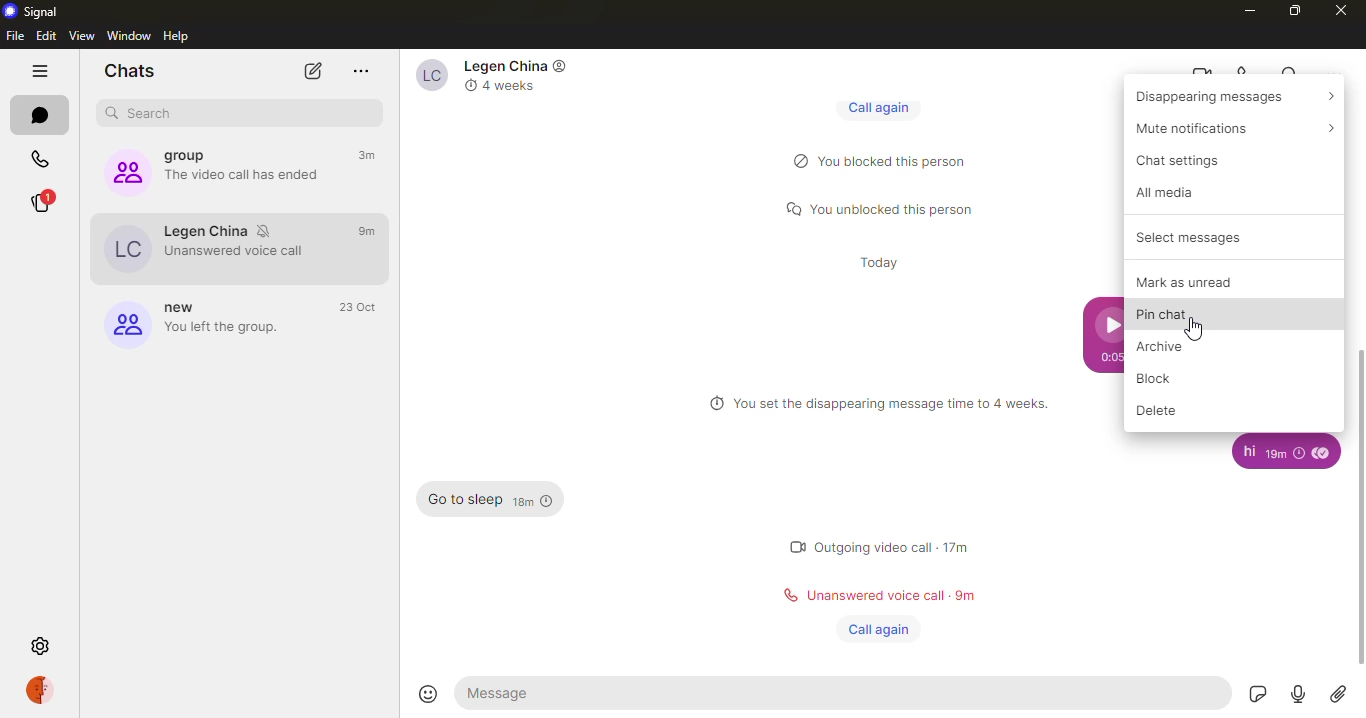  Describe the element at coordinates (1159, 412) in the screenshot. I see `delete` at that location.